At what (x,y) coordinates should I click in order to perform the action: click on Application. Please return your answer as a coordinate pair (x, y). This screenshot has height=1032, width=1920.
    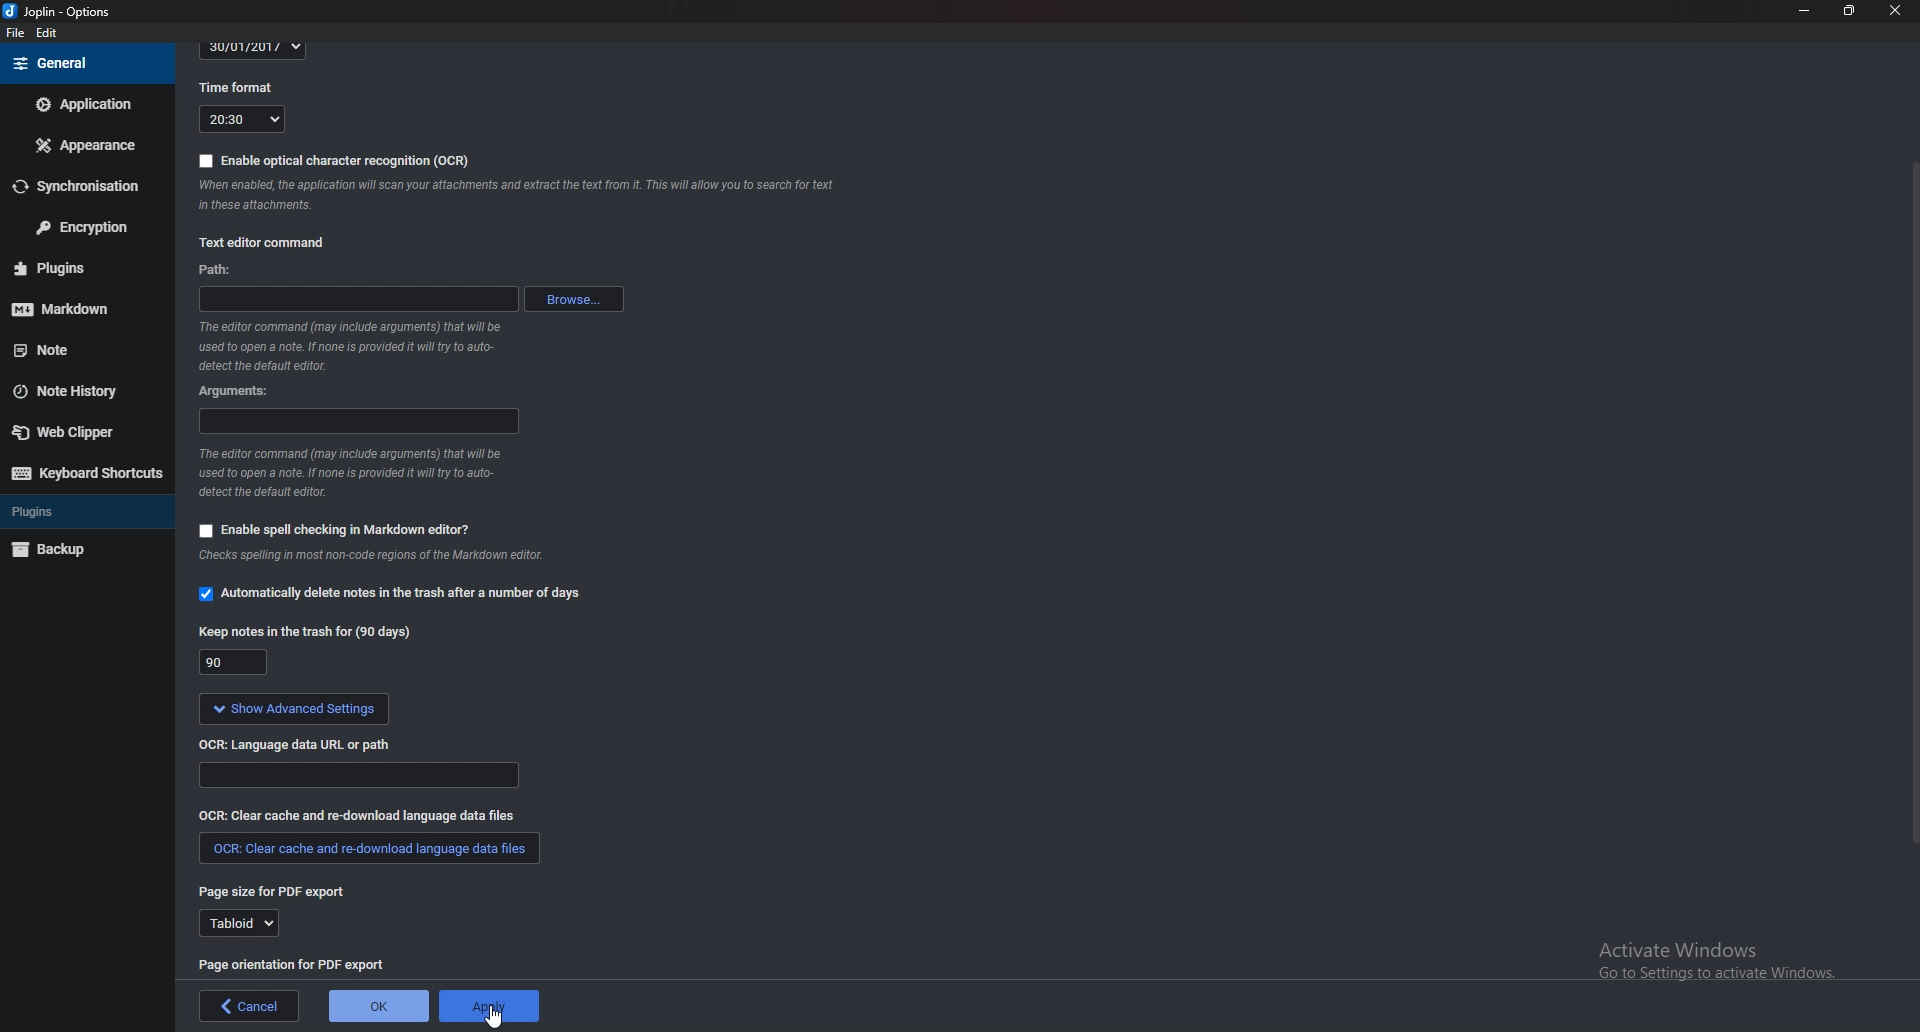
    Looking at the image, I should click on (85, 103).